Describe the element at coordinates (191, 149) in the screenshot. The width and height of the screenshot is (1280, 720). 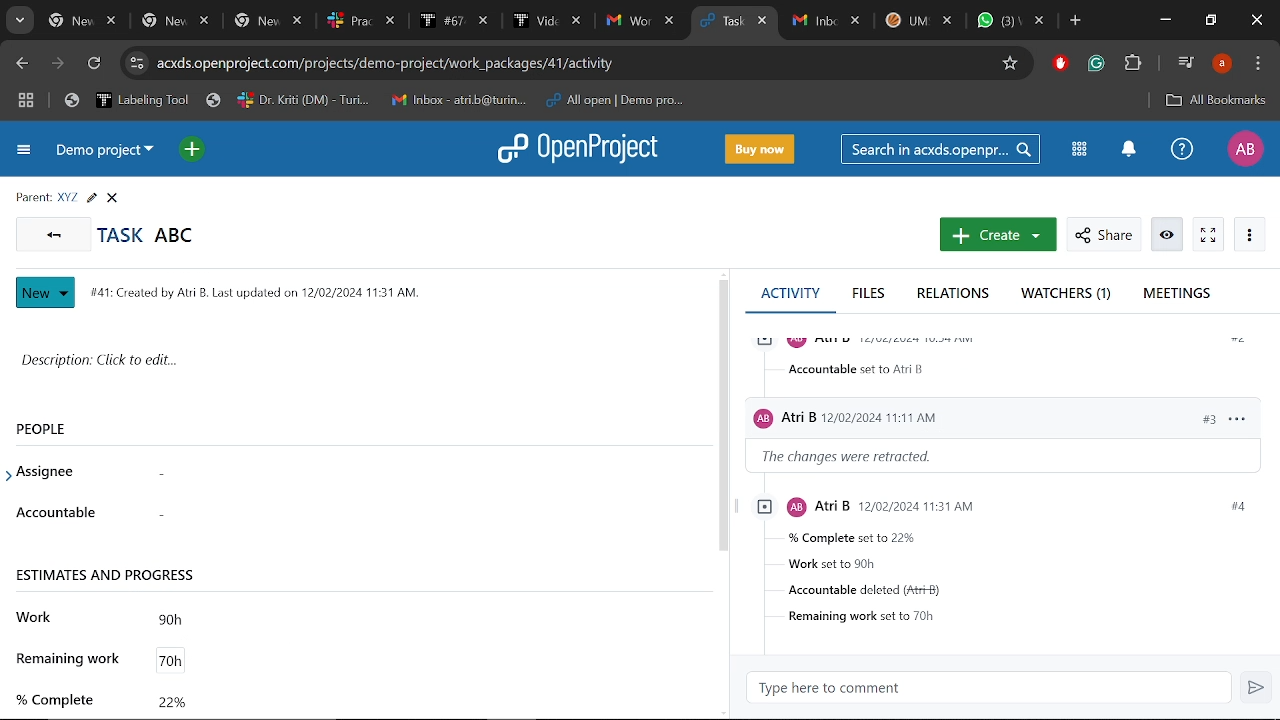
I see `Open quick add menu` at that location.